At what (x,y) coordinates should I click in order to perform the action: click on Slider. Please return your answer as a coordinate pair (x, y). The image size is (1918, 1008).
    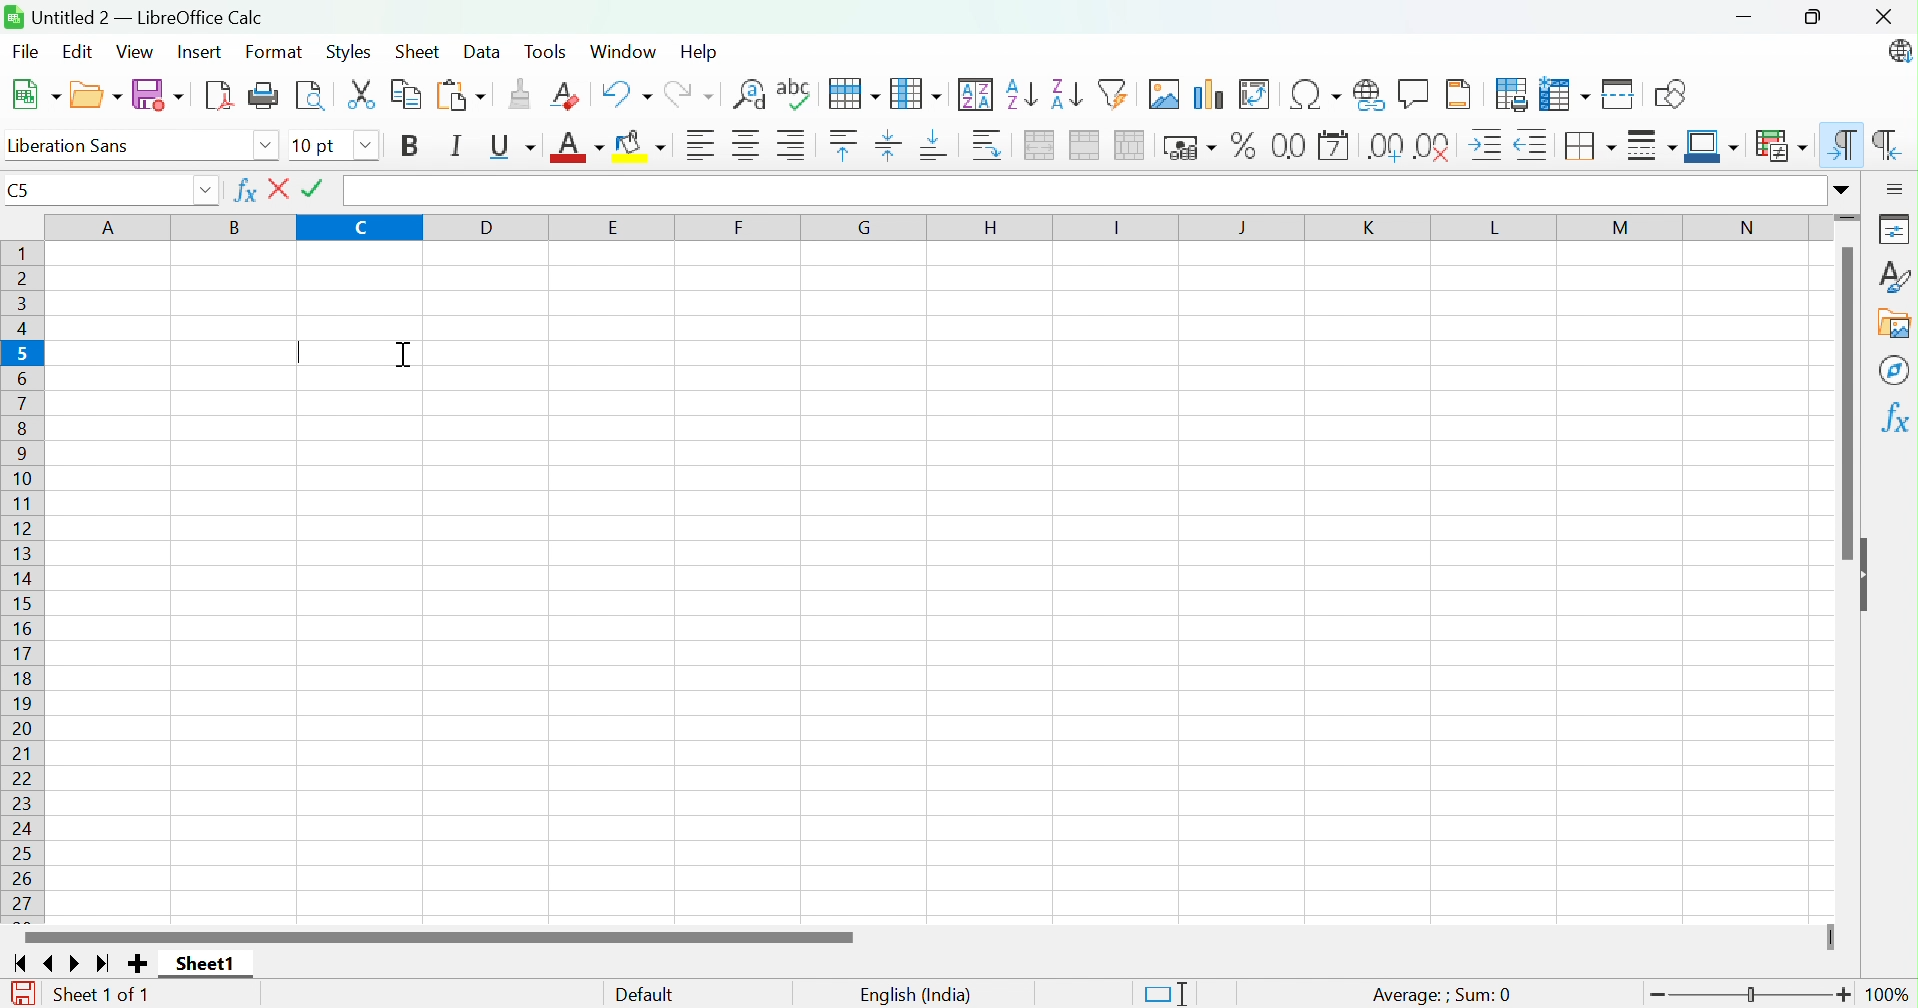
    Looking at the image, I should click on (1828, 936).